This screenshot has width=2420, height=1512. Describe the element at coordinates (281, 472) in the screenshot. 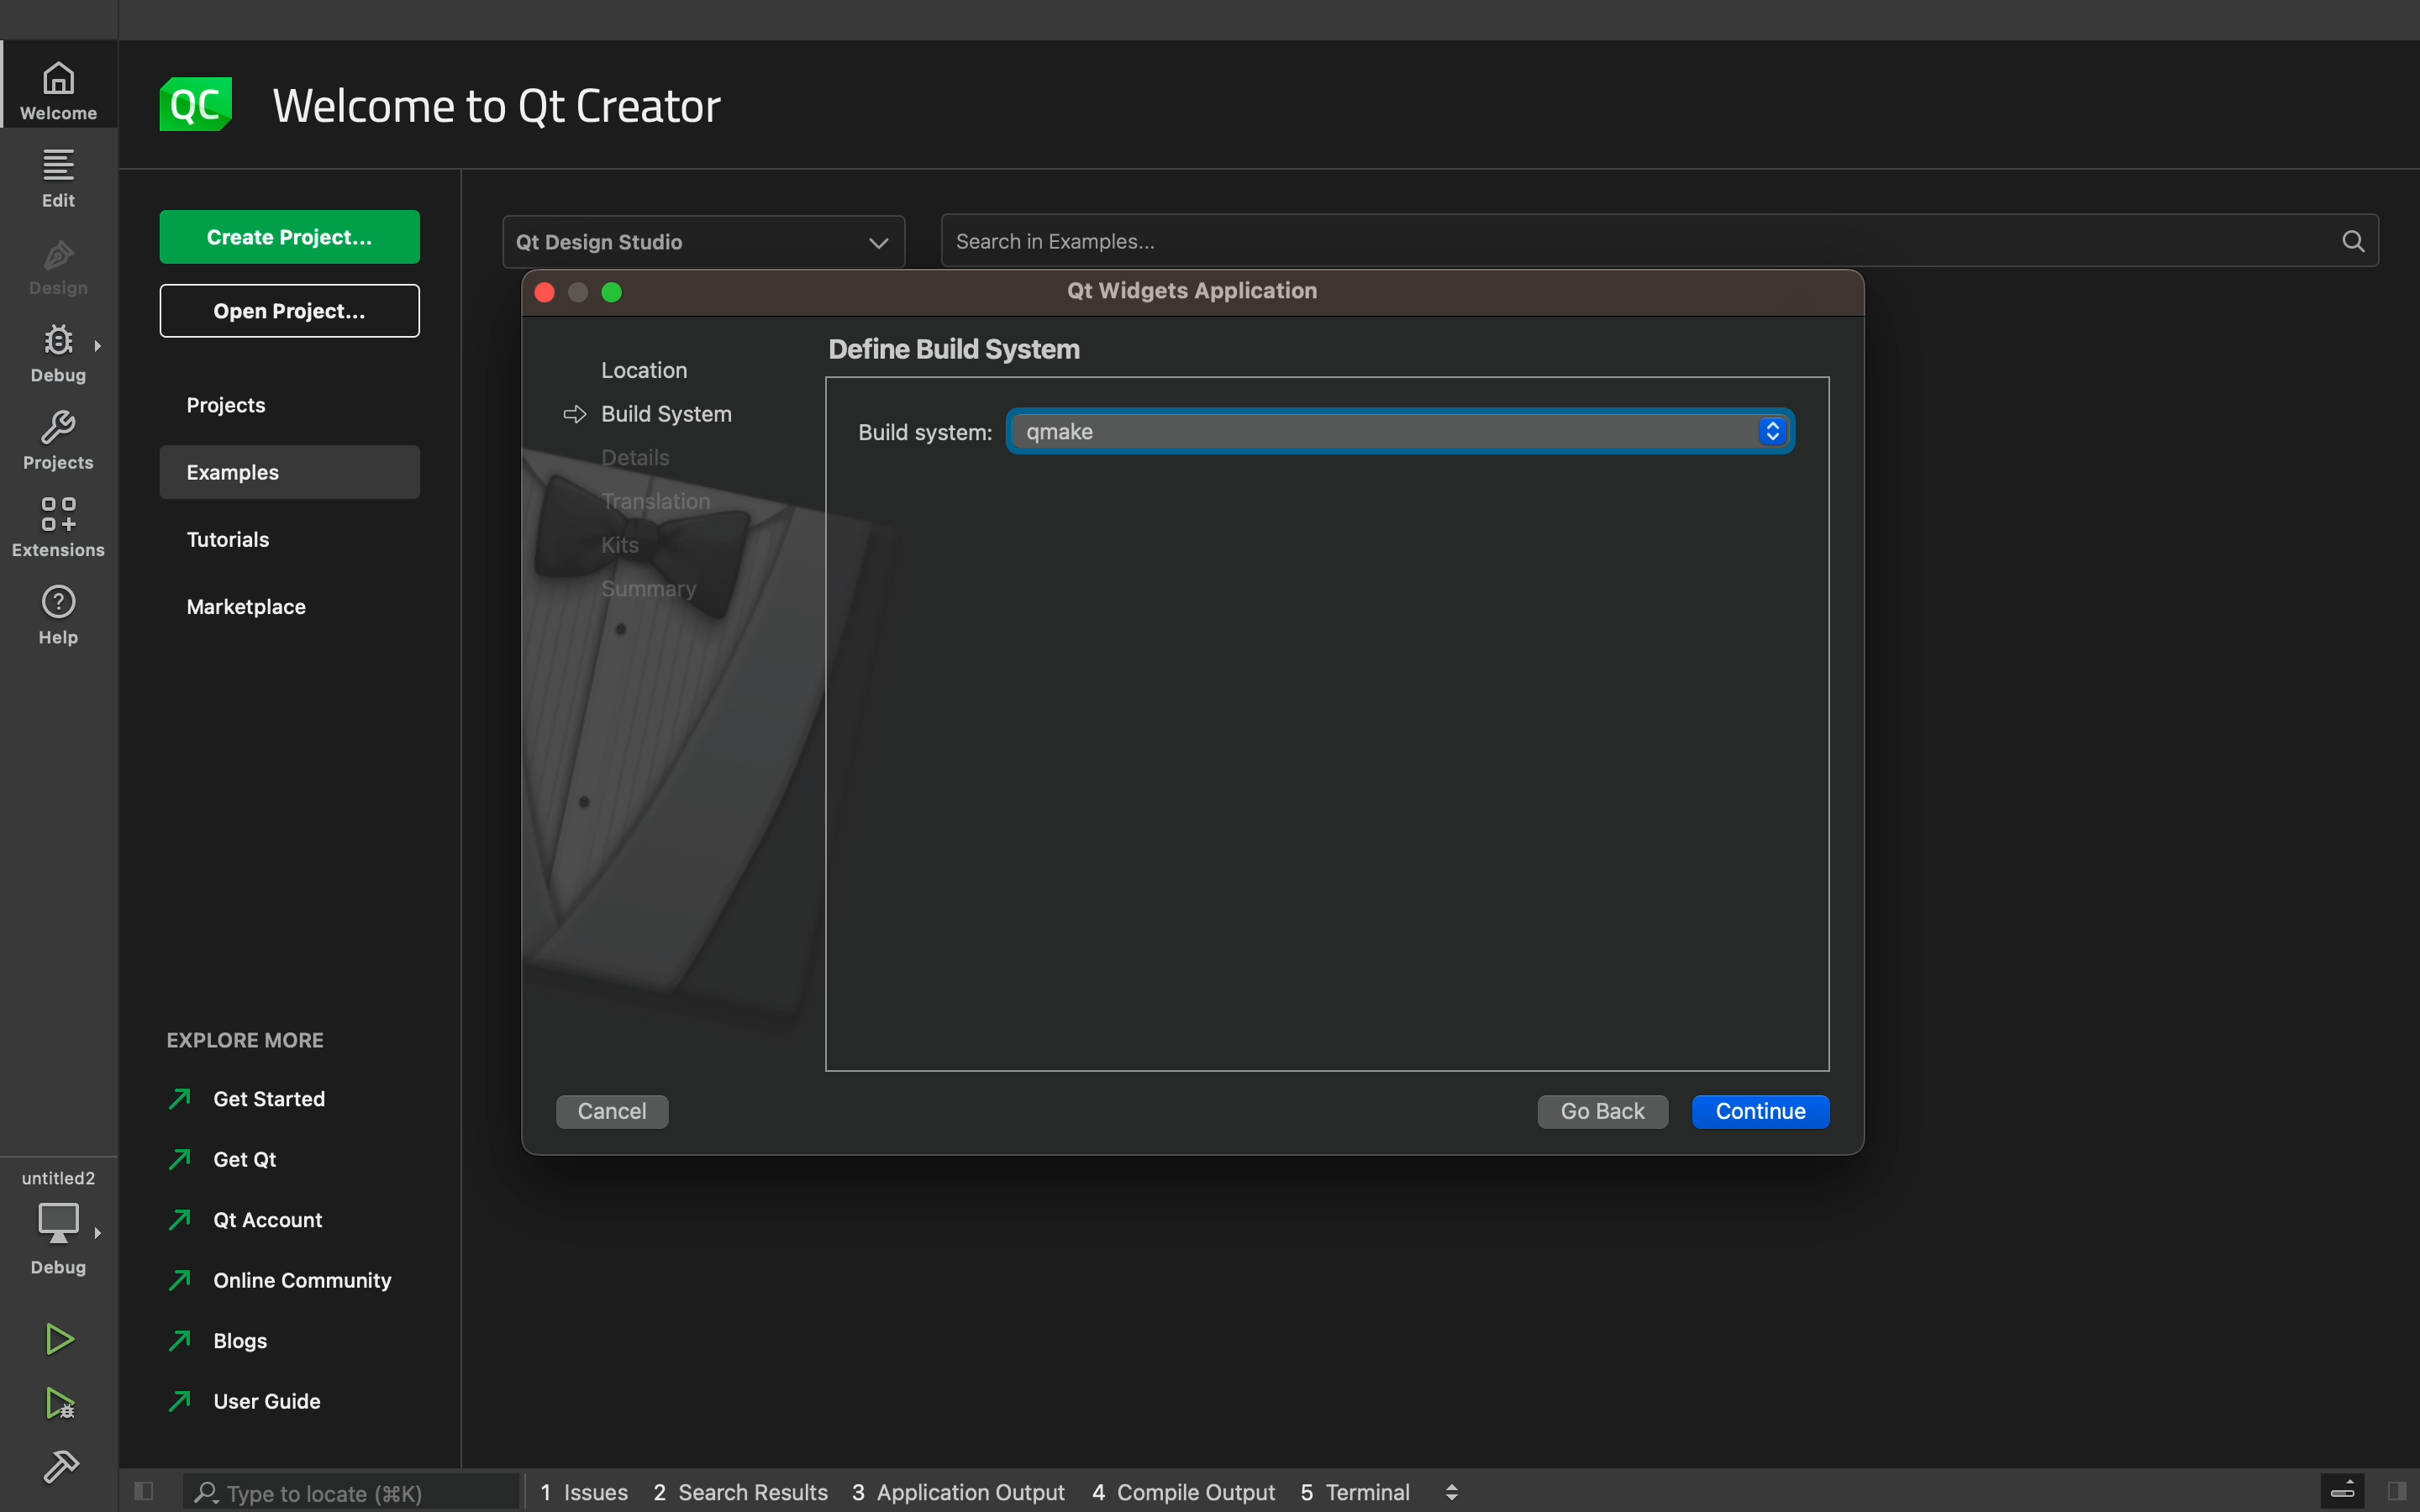

I see `examples` at that location.